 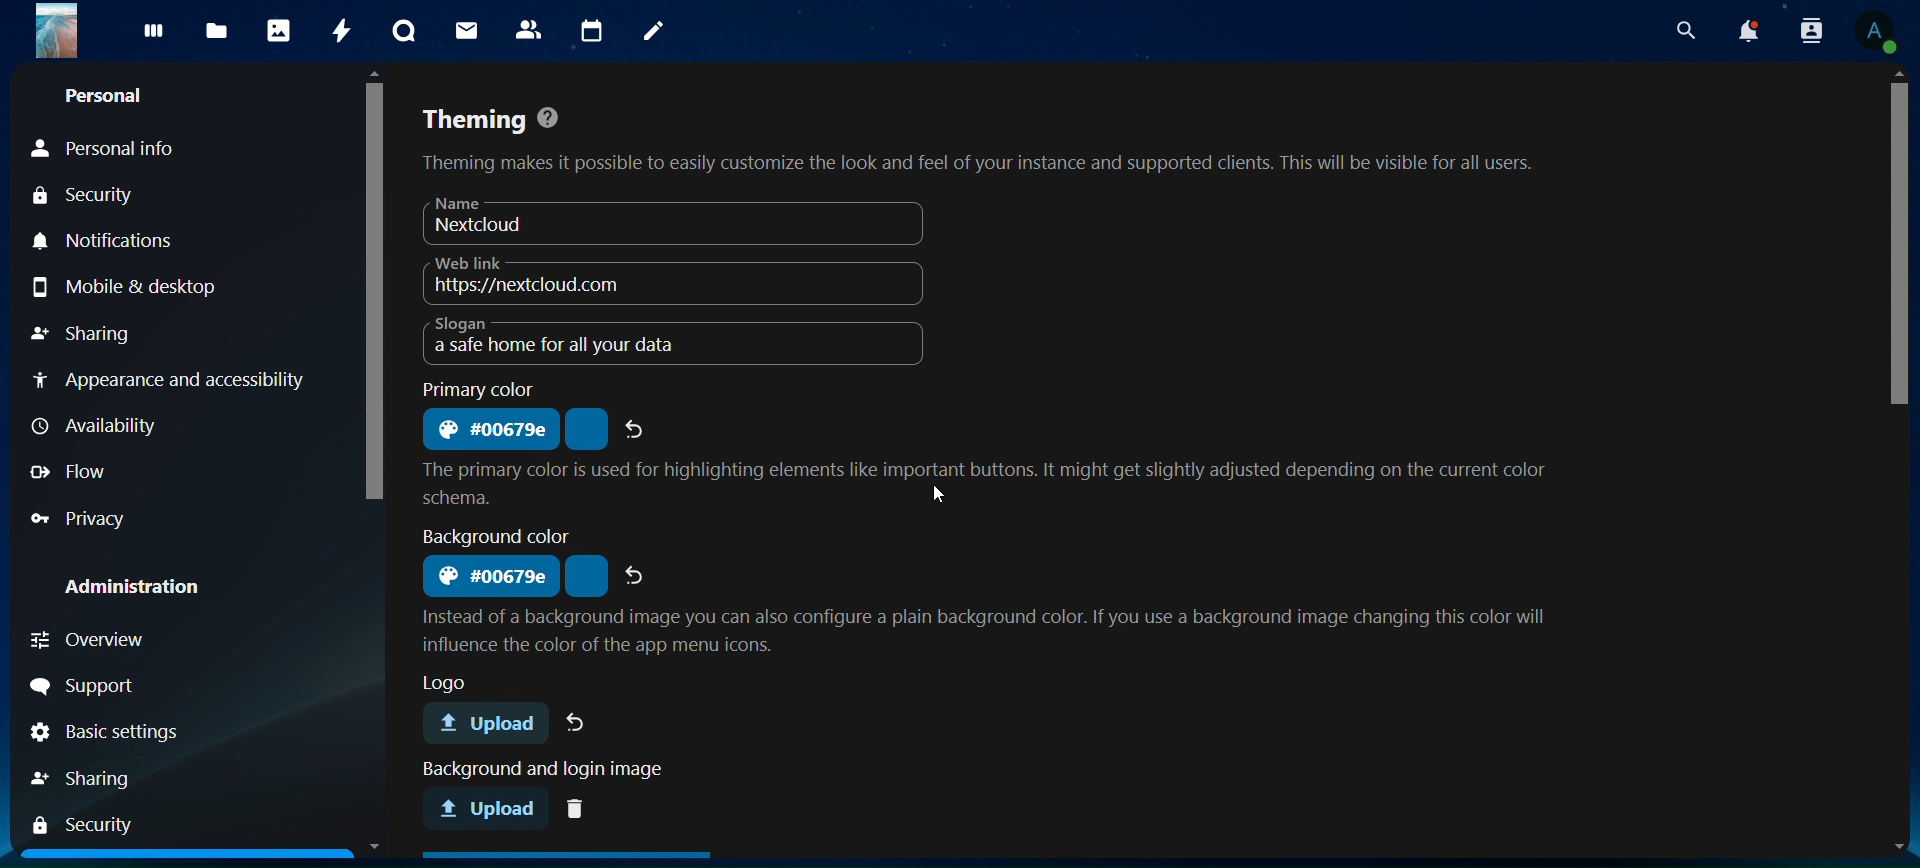 What do you see at coordinates (95, 195) in the screenshot?
I see `security` at bounding box center [95, 195].